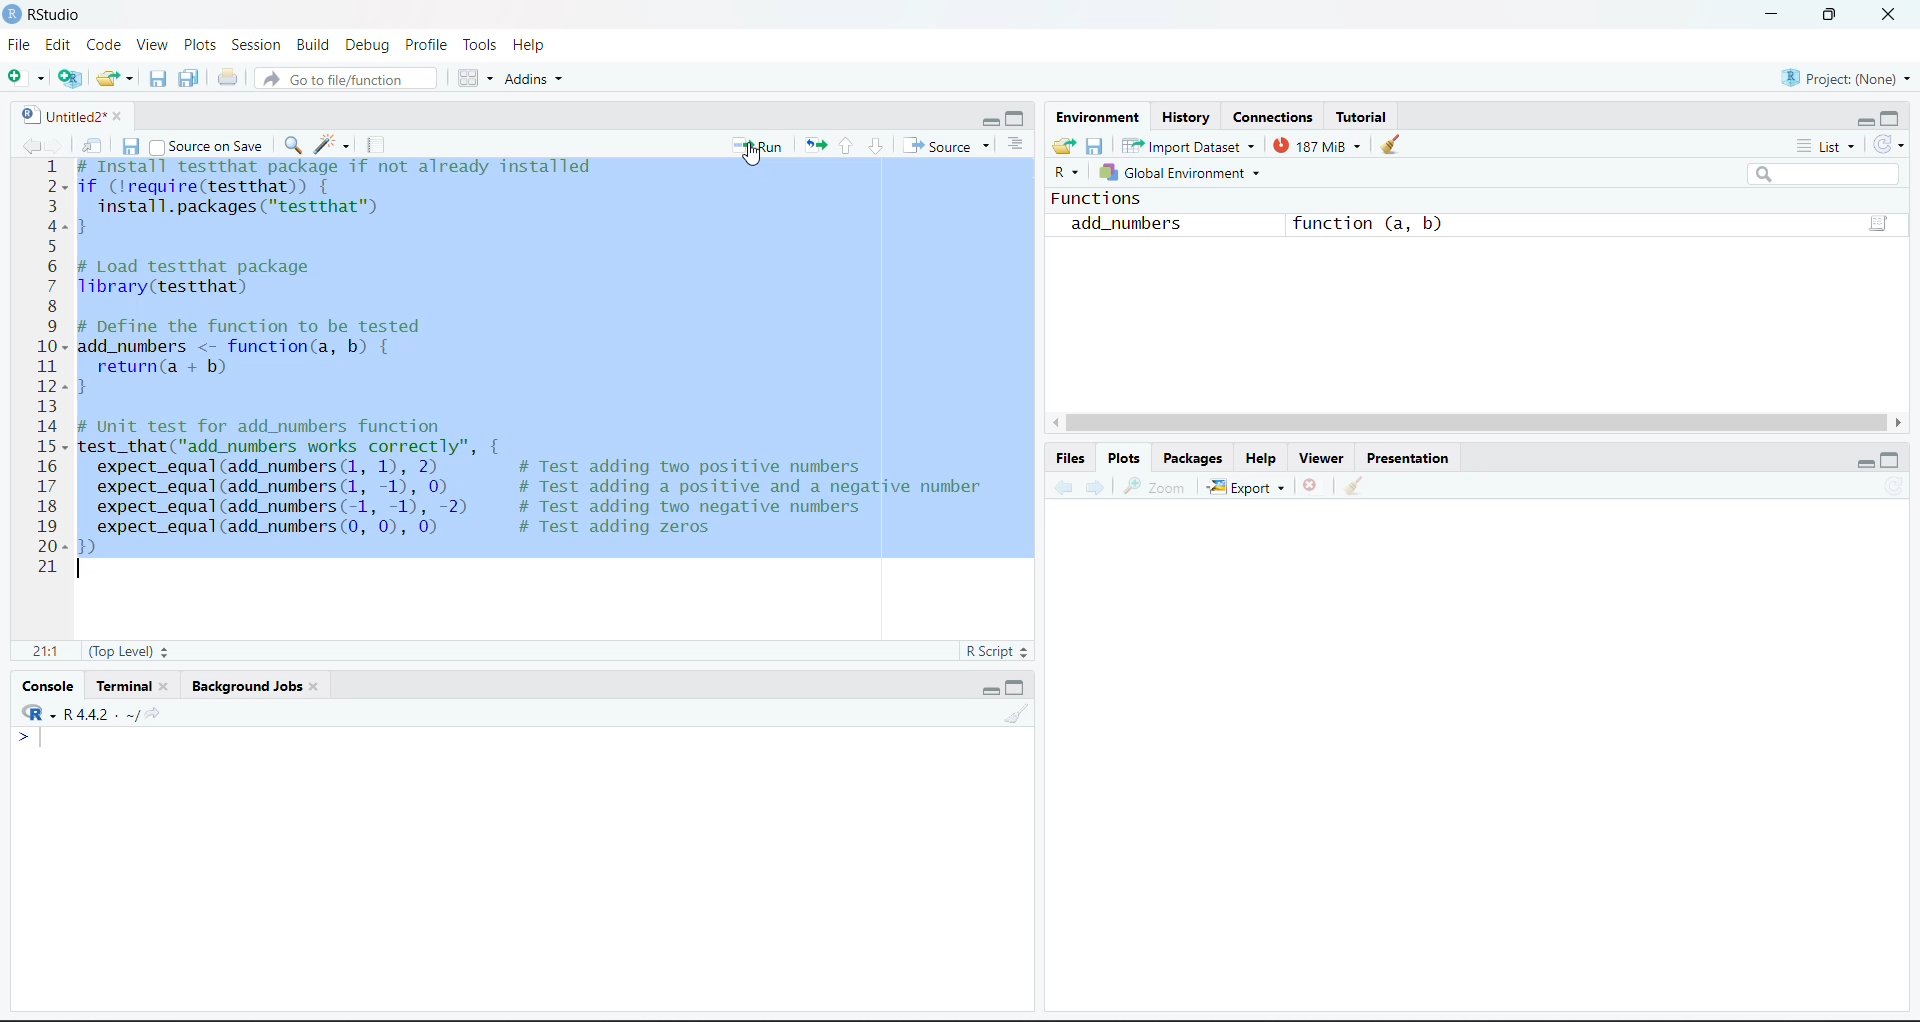 The height and width of the screenshot is (1022, 1920). Describe the element at coordinates (1062, 486) in the screenshot. I see `previous` at that location.